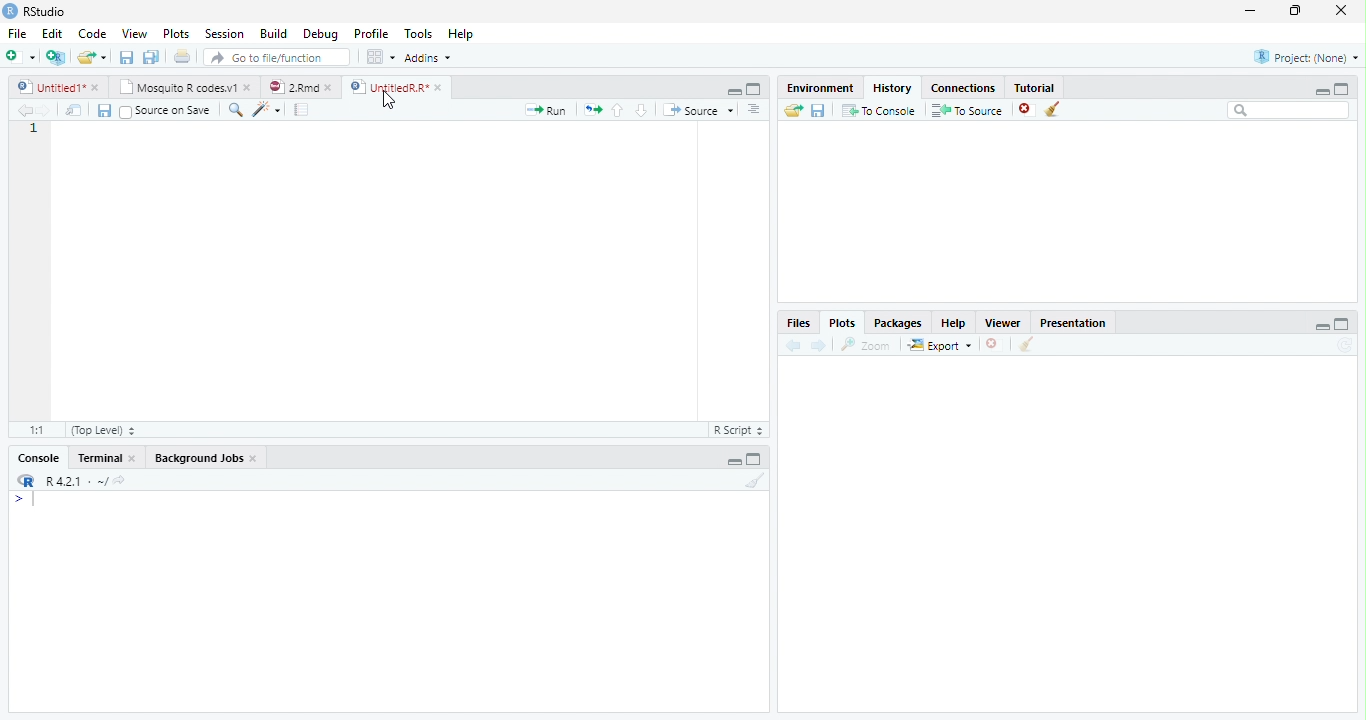 The width and height of the screenshot is (1366, 720). Describe the element at coordinates (102, 109) in the screenshot. I see `Save` at that location.